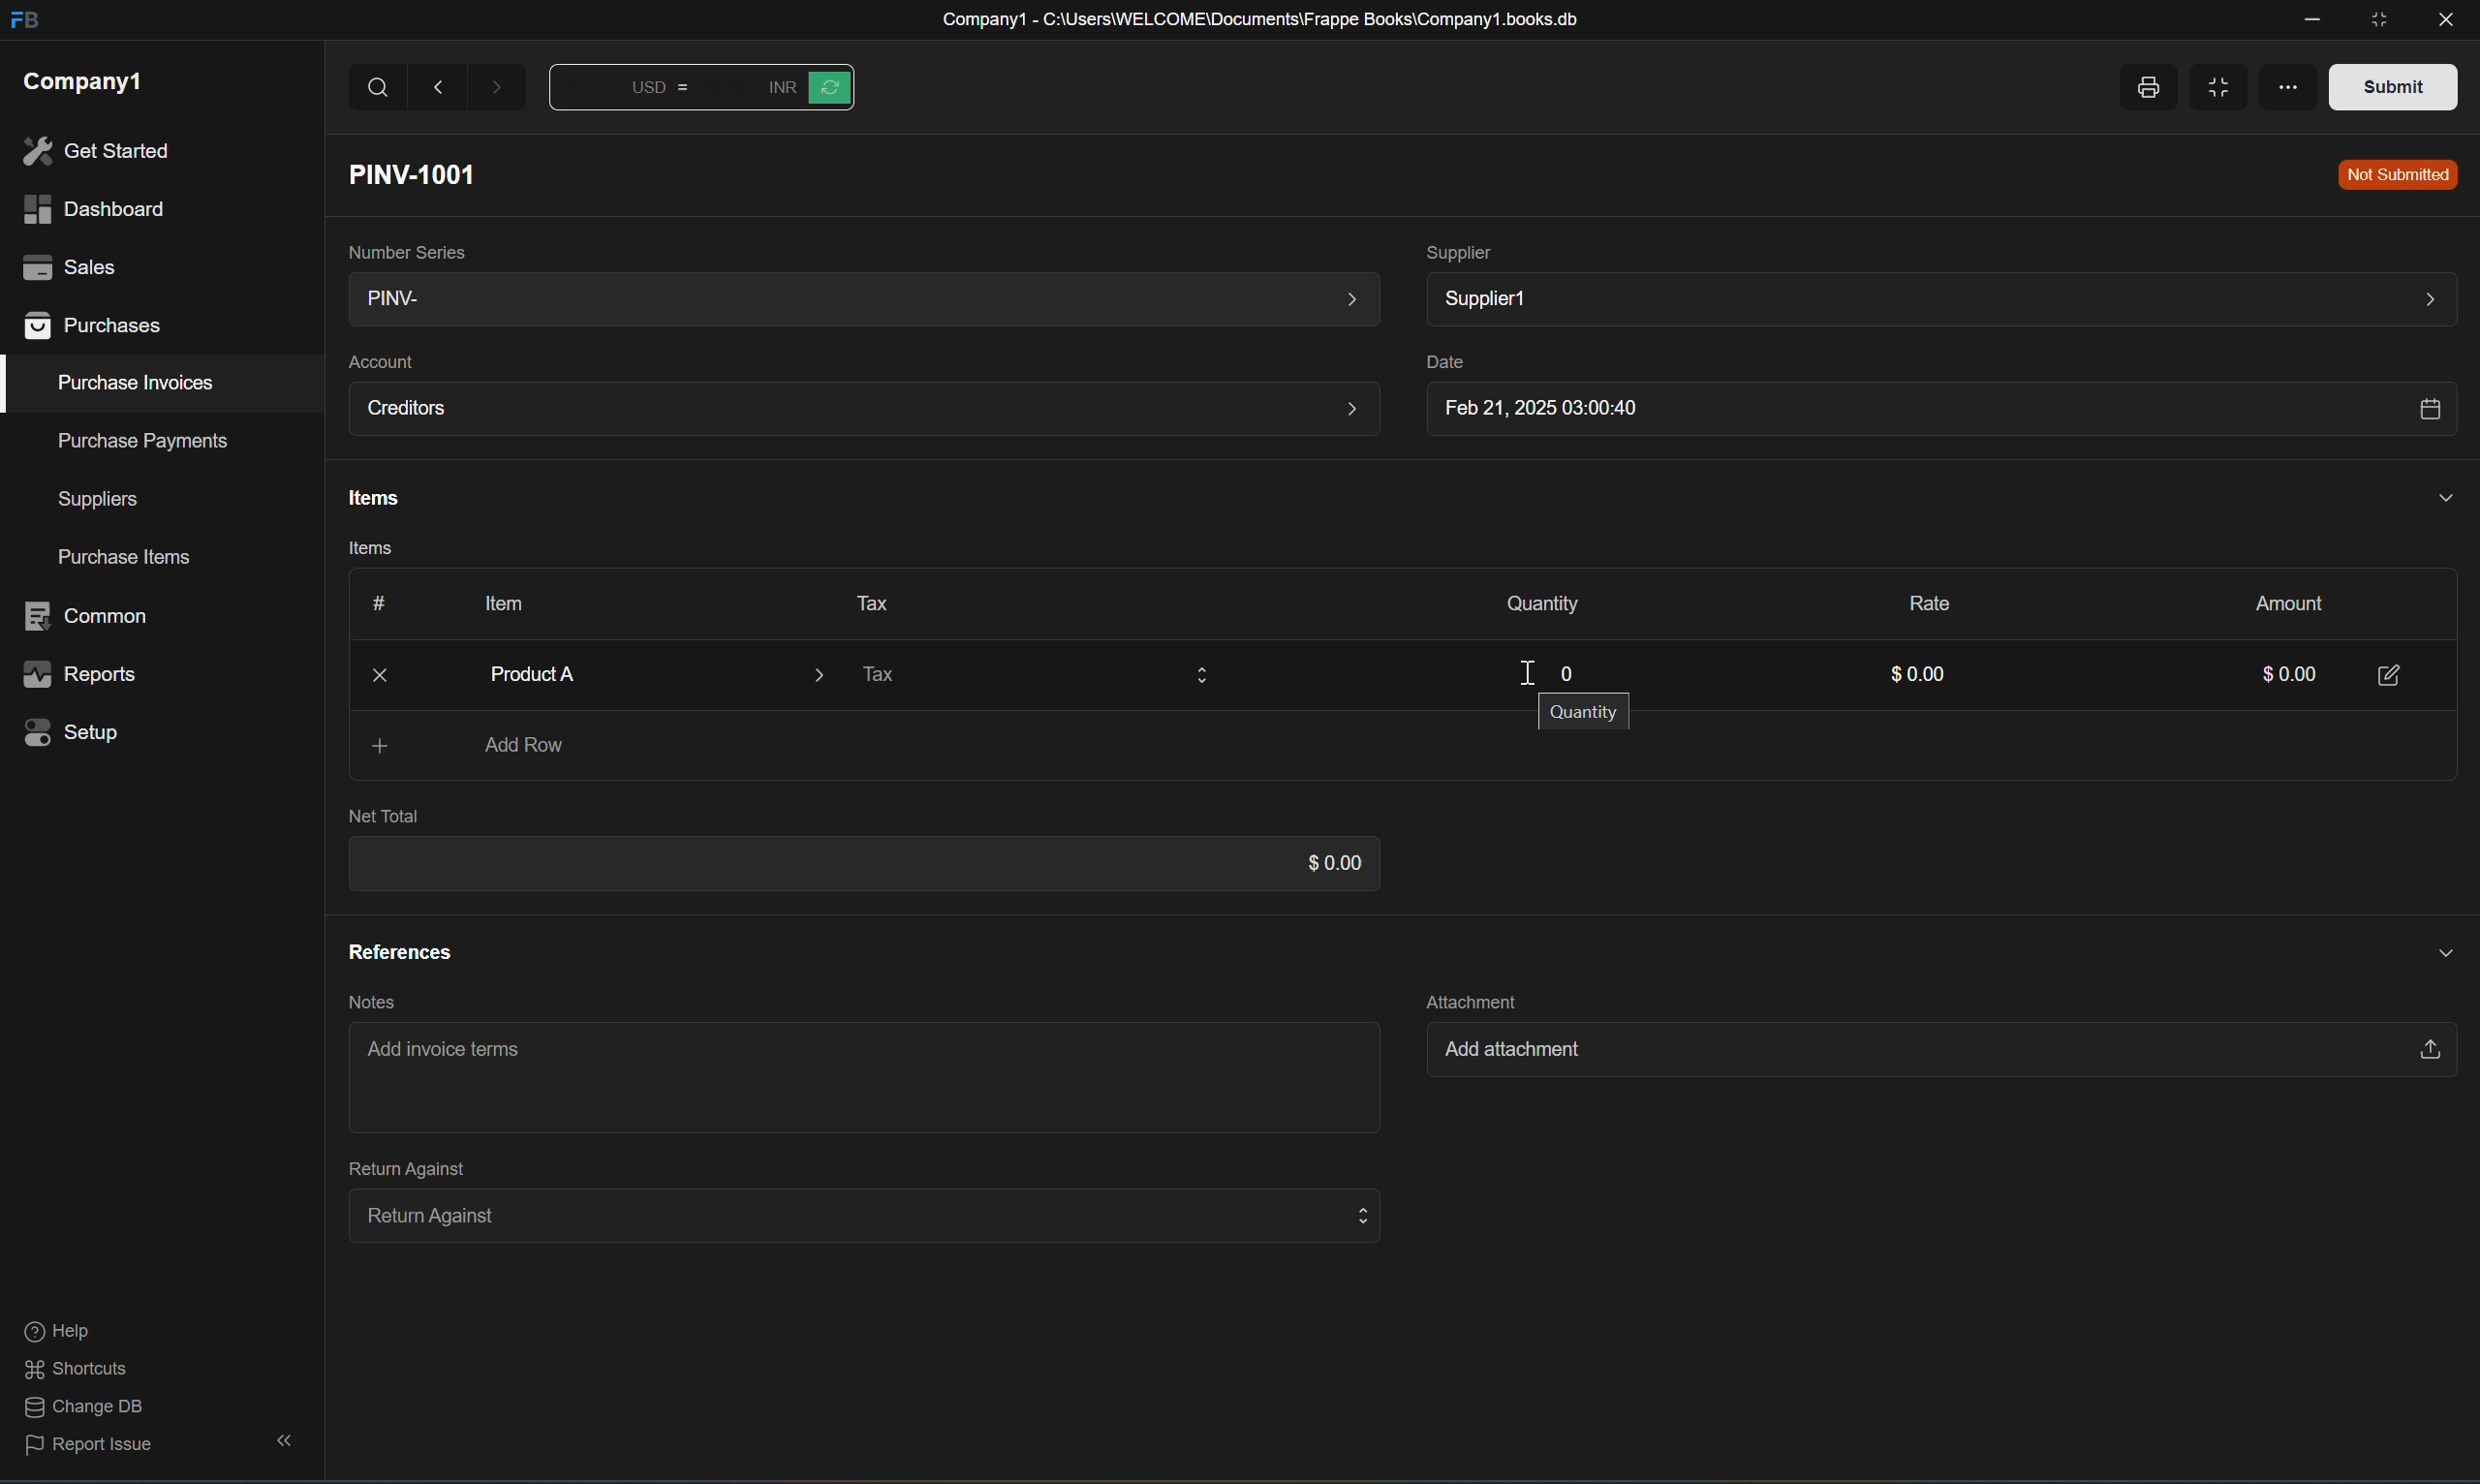 The image size is (2480, 1484). Describe the element at coordinates (636, 674) in the screenshot. I see `Product A` at that location.